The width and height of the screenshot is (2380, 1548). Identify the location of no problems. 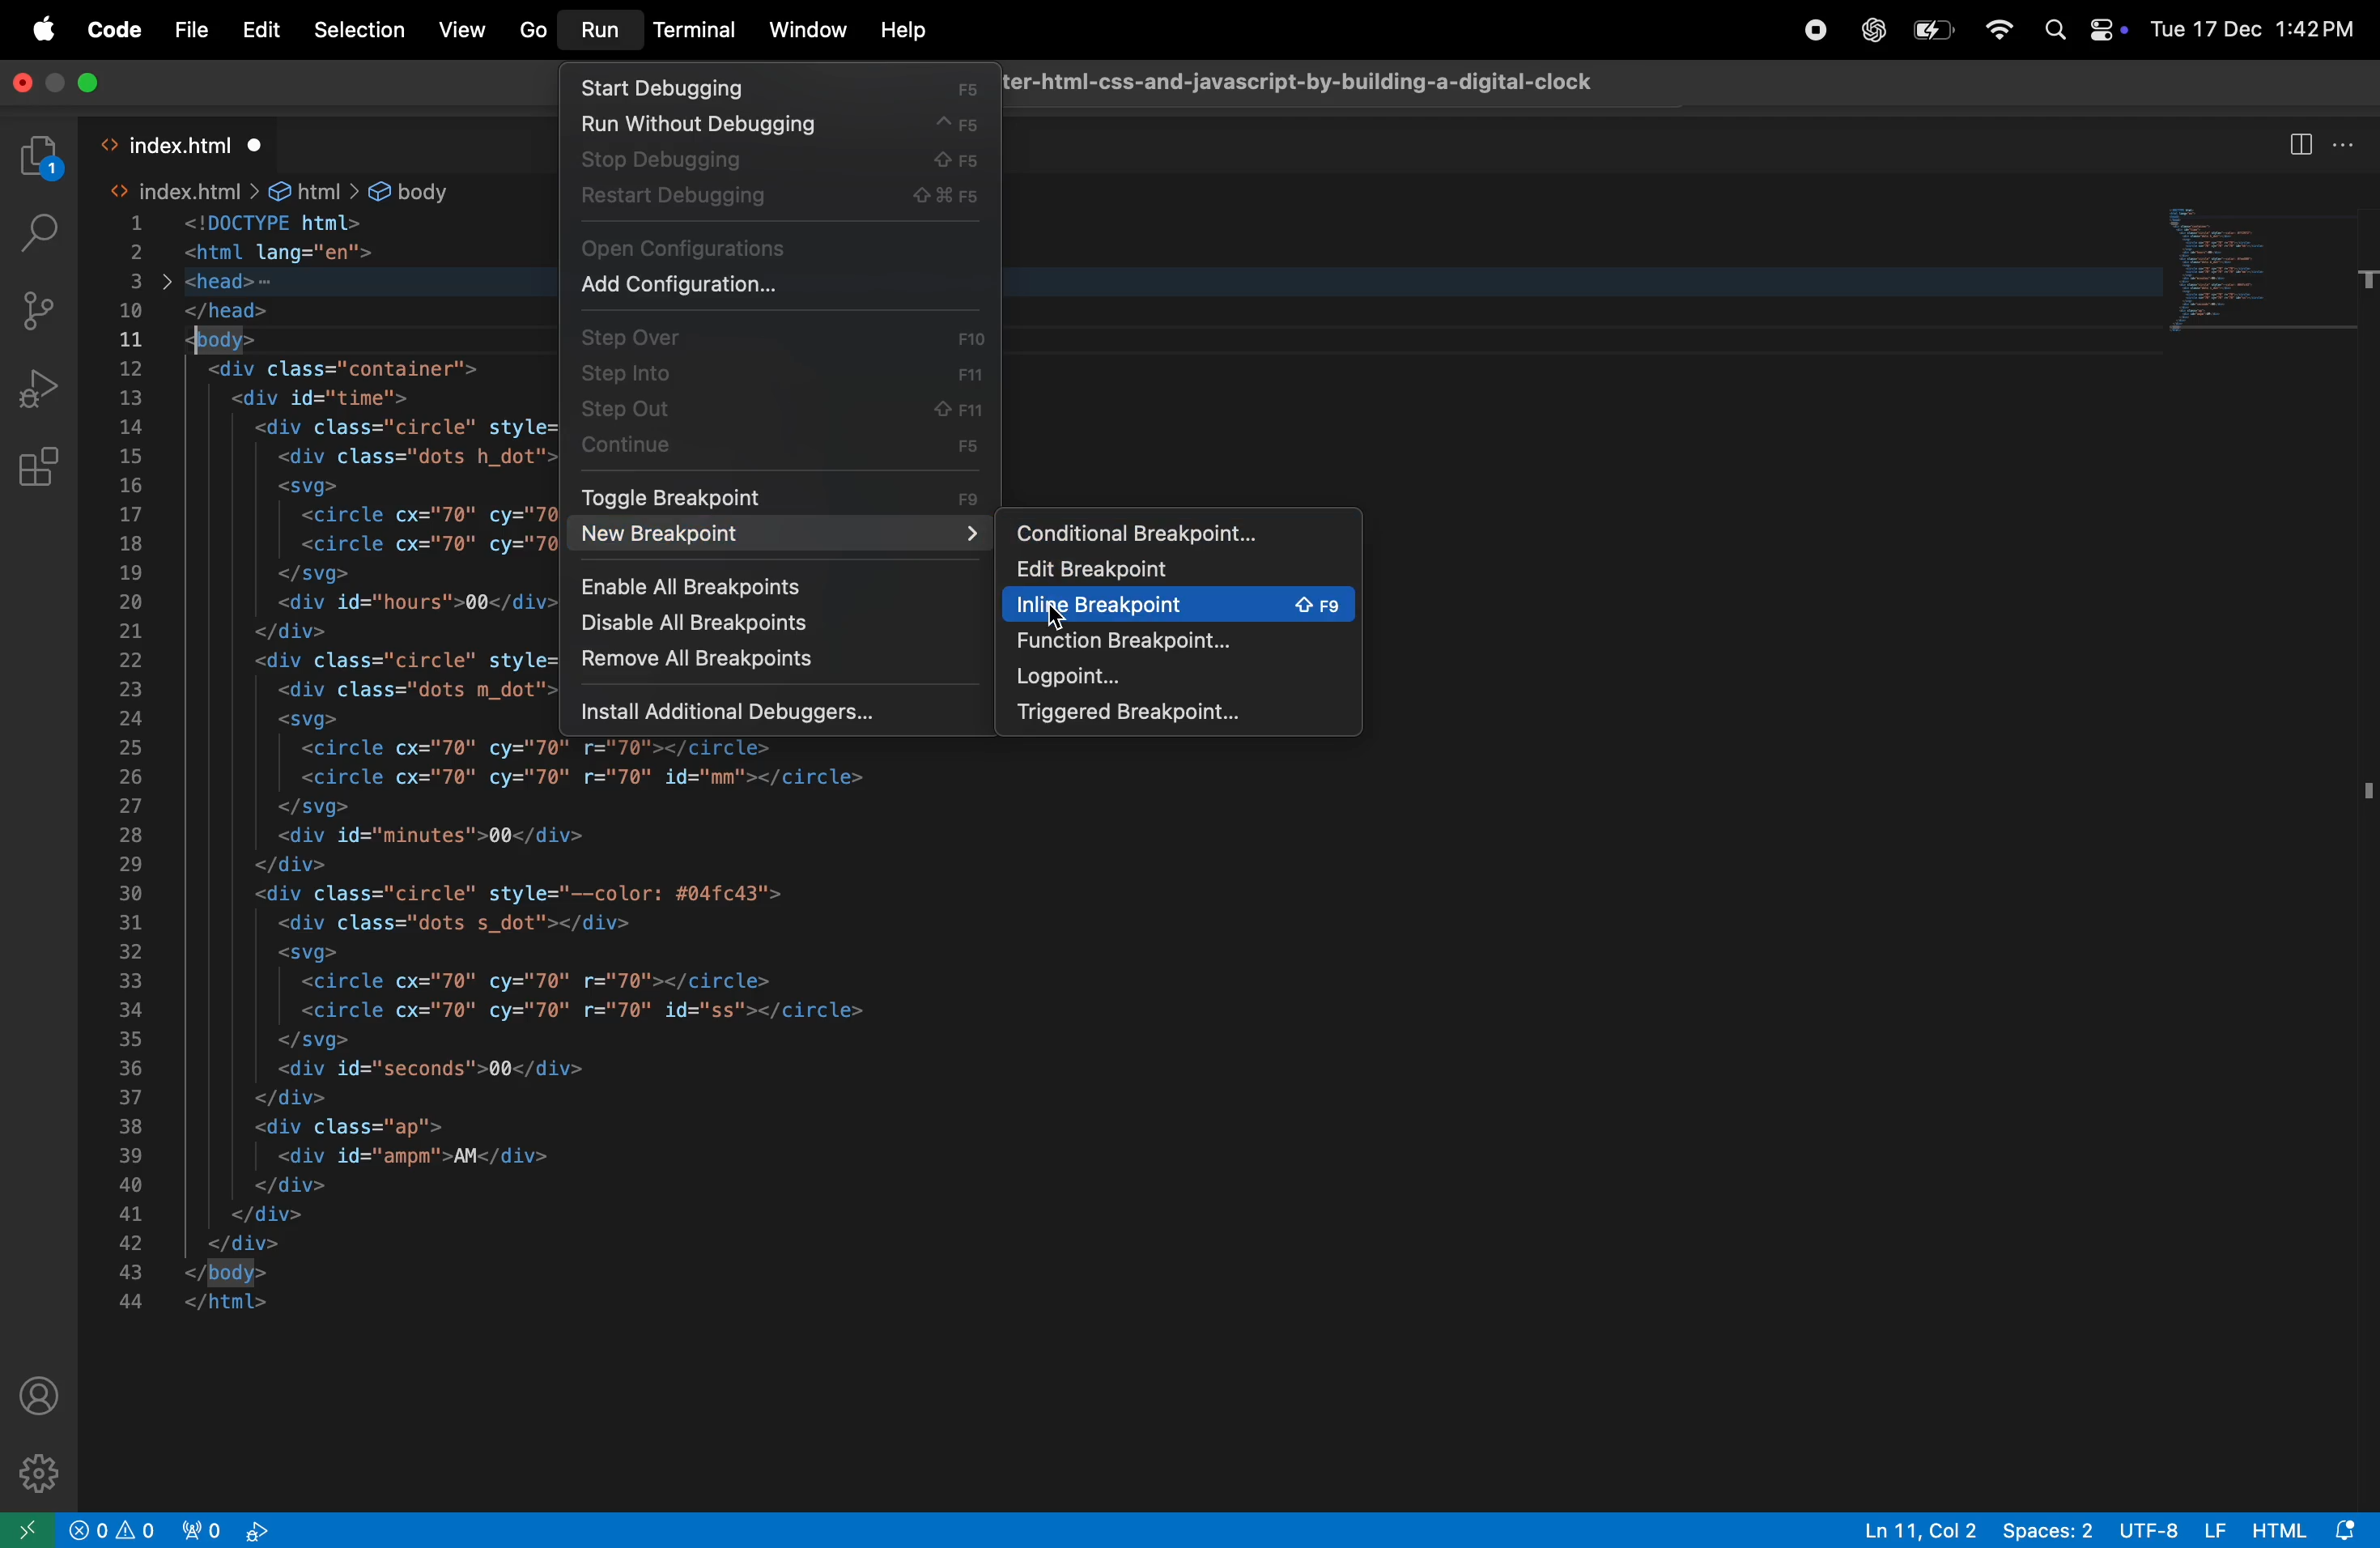
(116, 1530).